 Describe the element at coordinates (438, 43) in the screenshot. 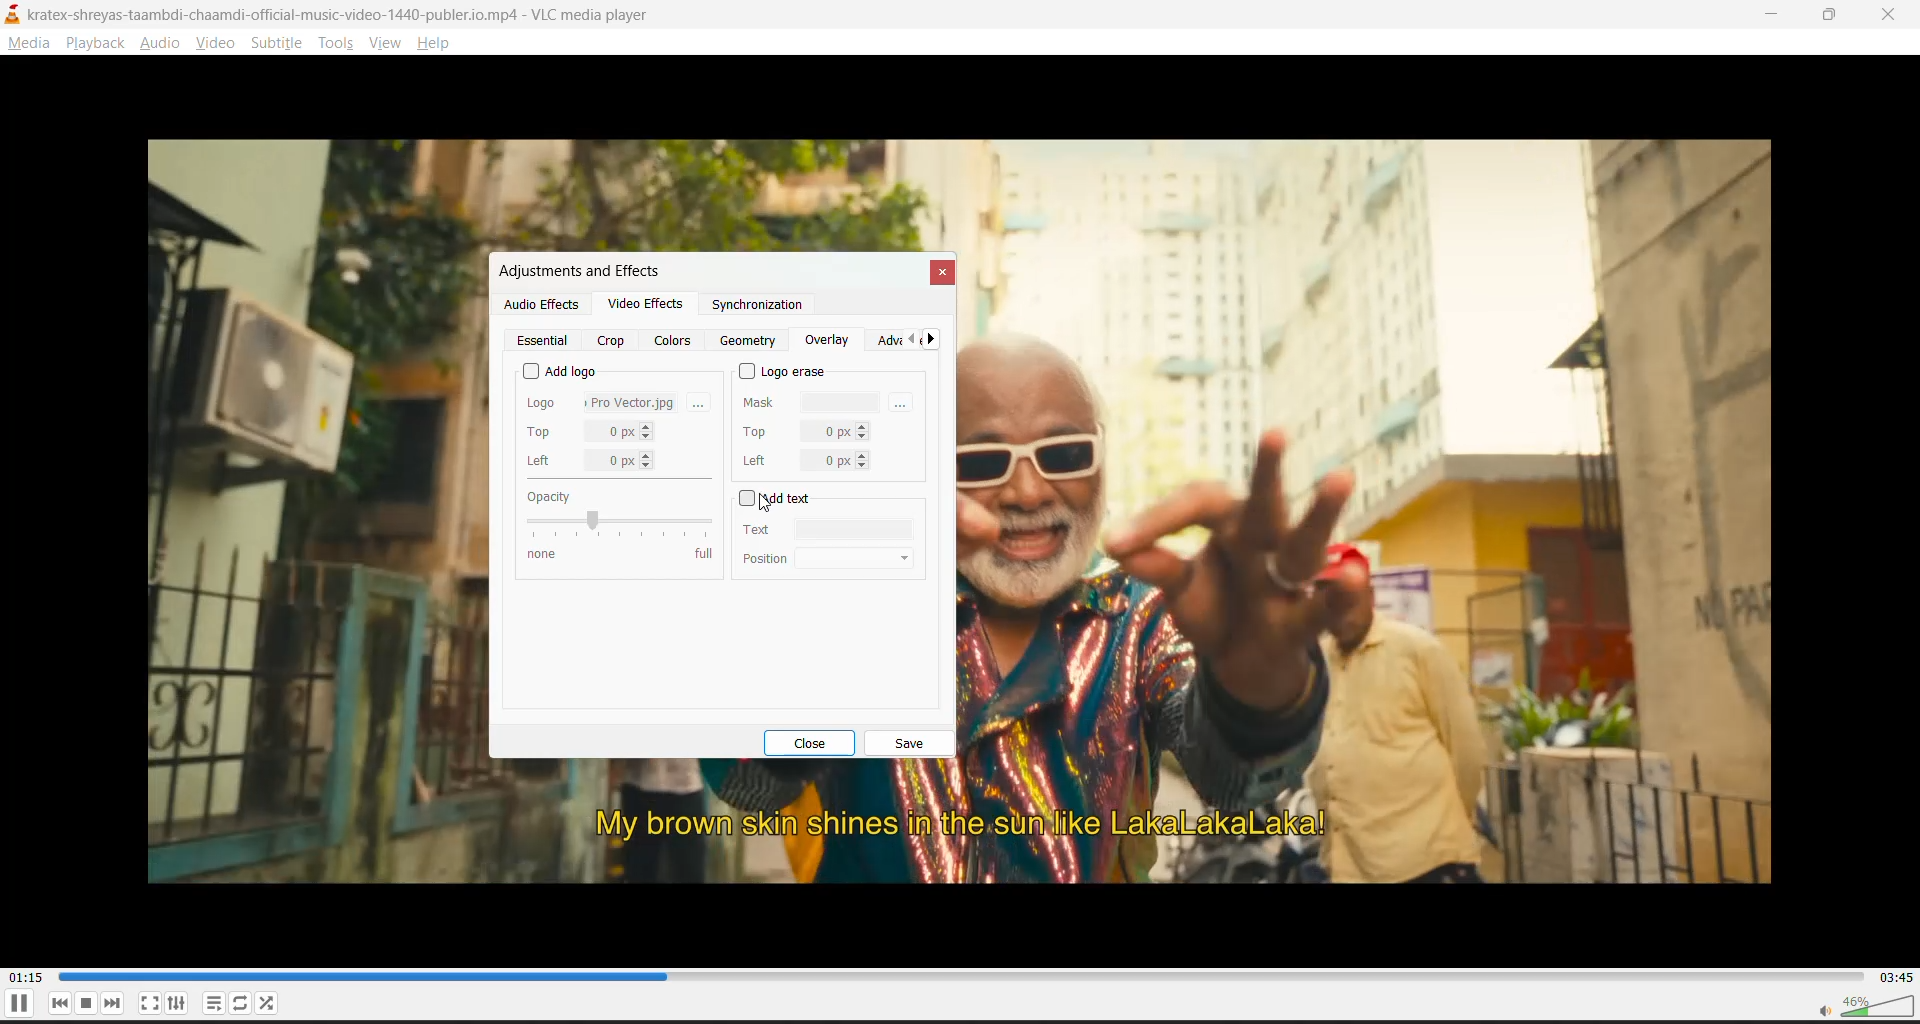

I see `help` at that location.